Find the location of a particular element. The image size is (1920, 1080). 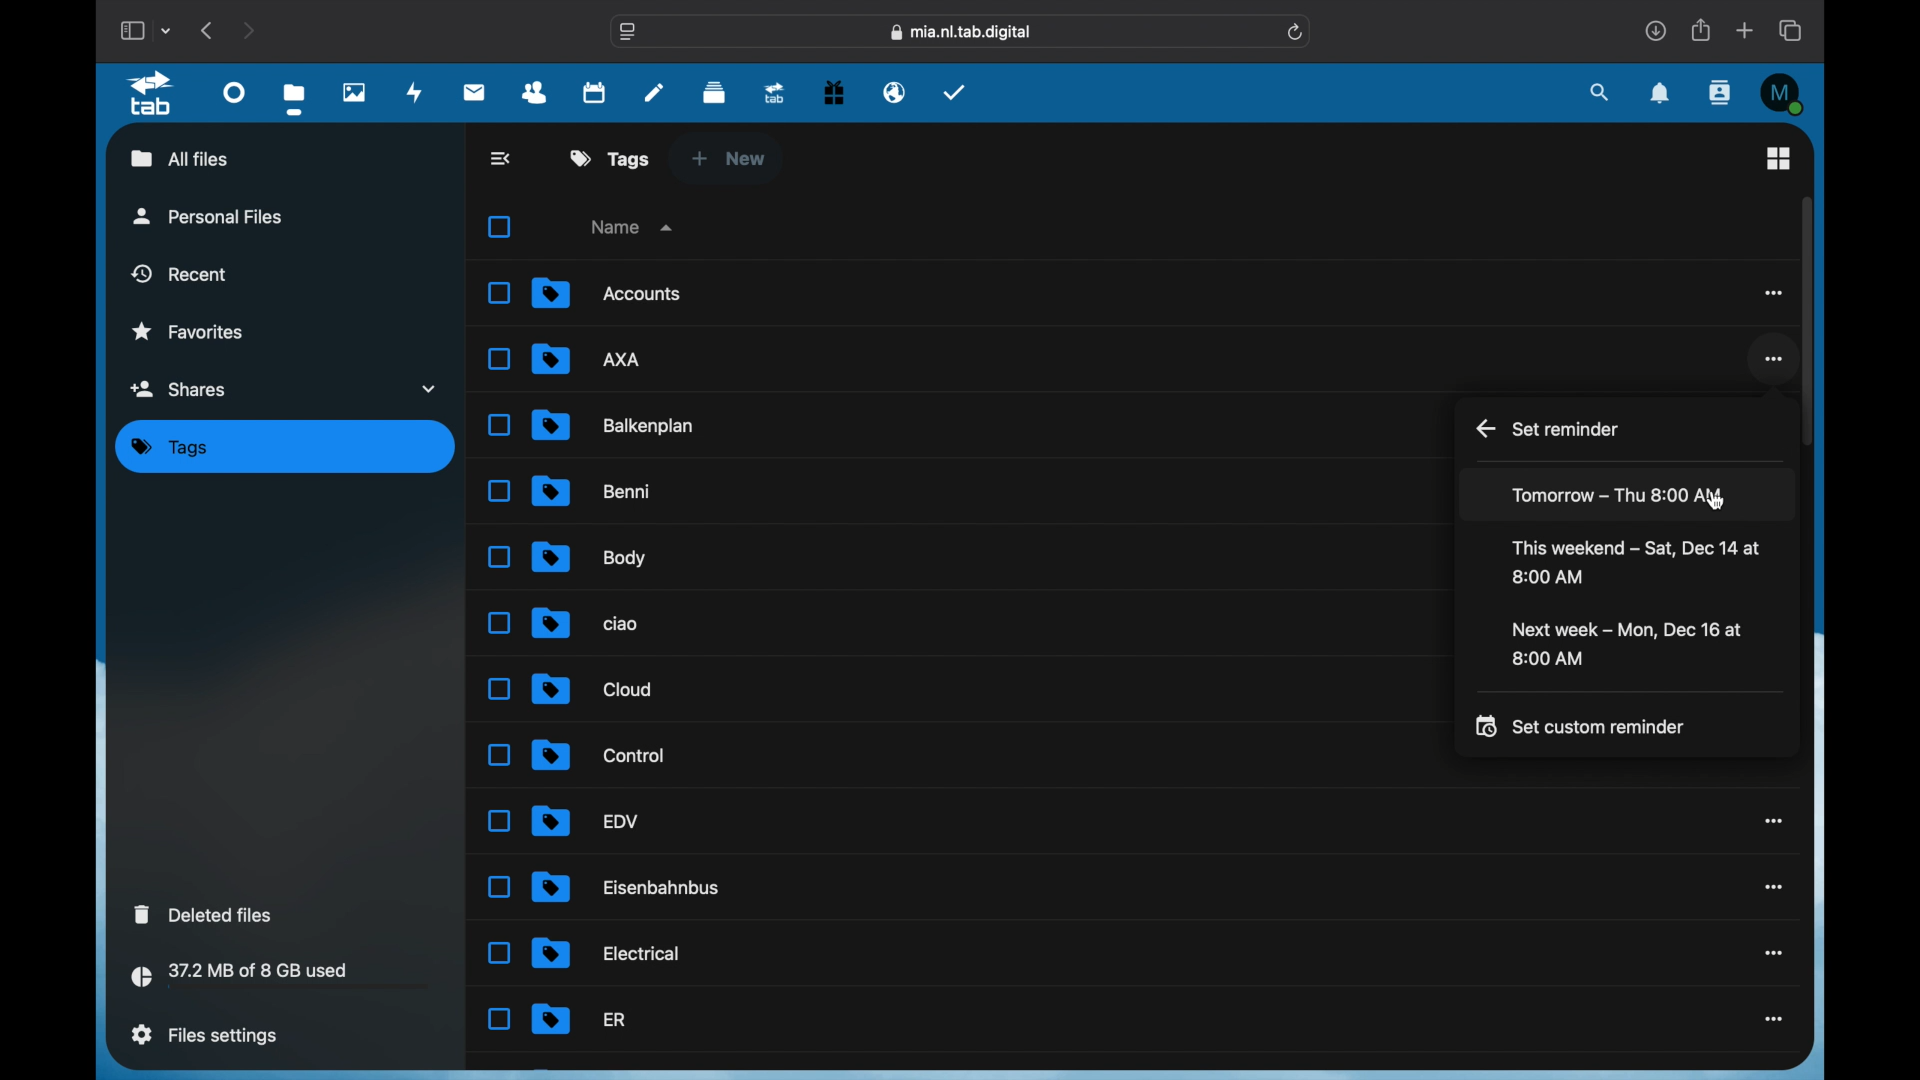

Select all checkbox is located at coordinates (499, 228).